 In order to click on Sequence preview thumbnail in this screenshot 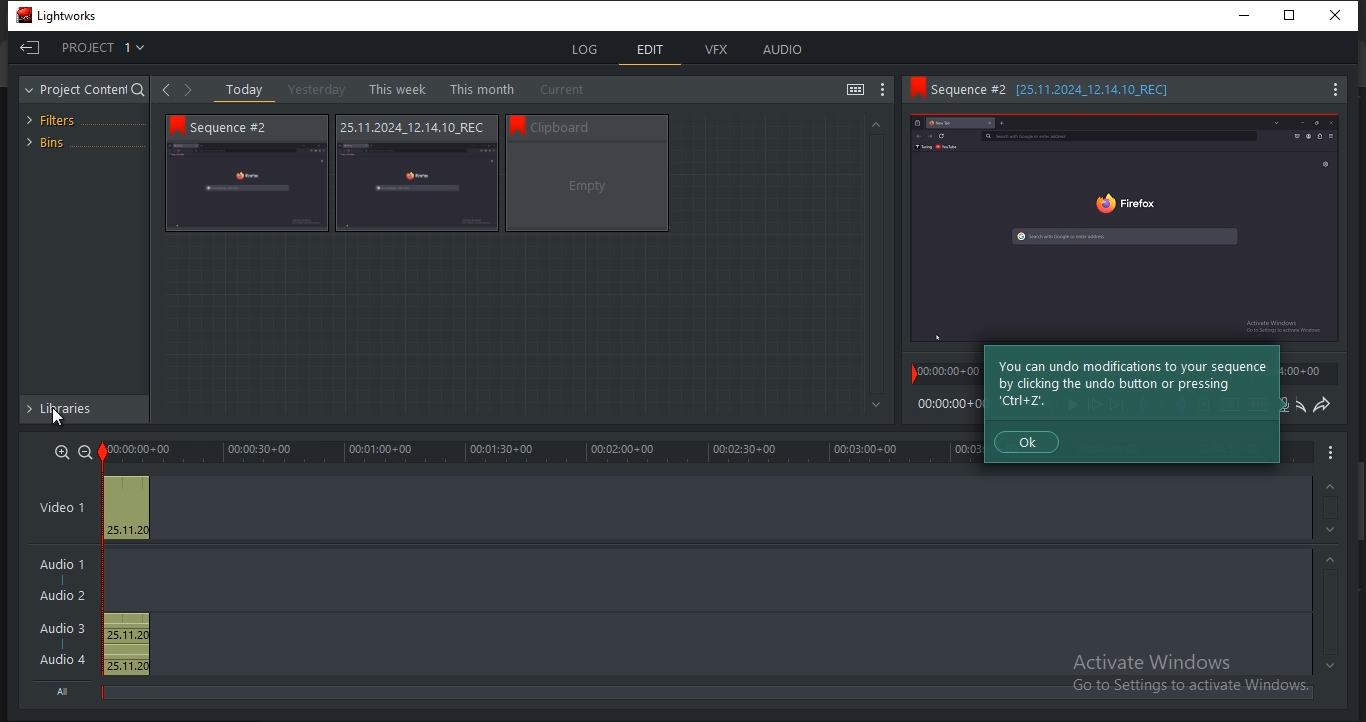, I will do `click(1123, 226)`.